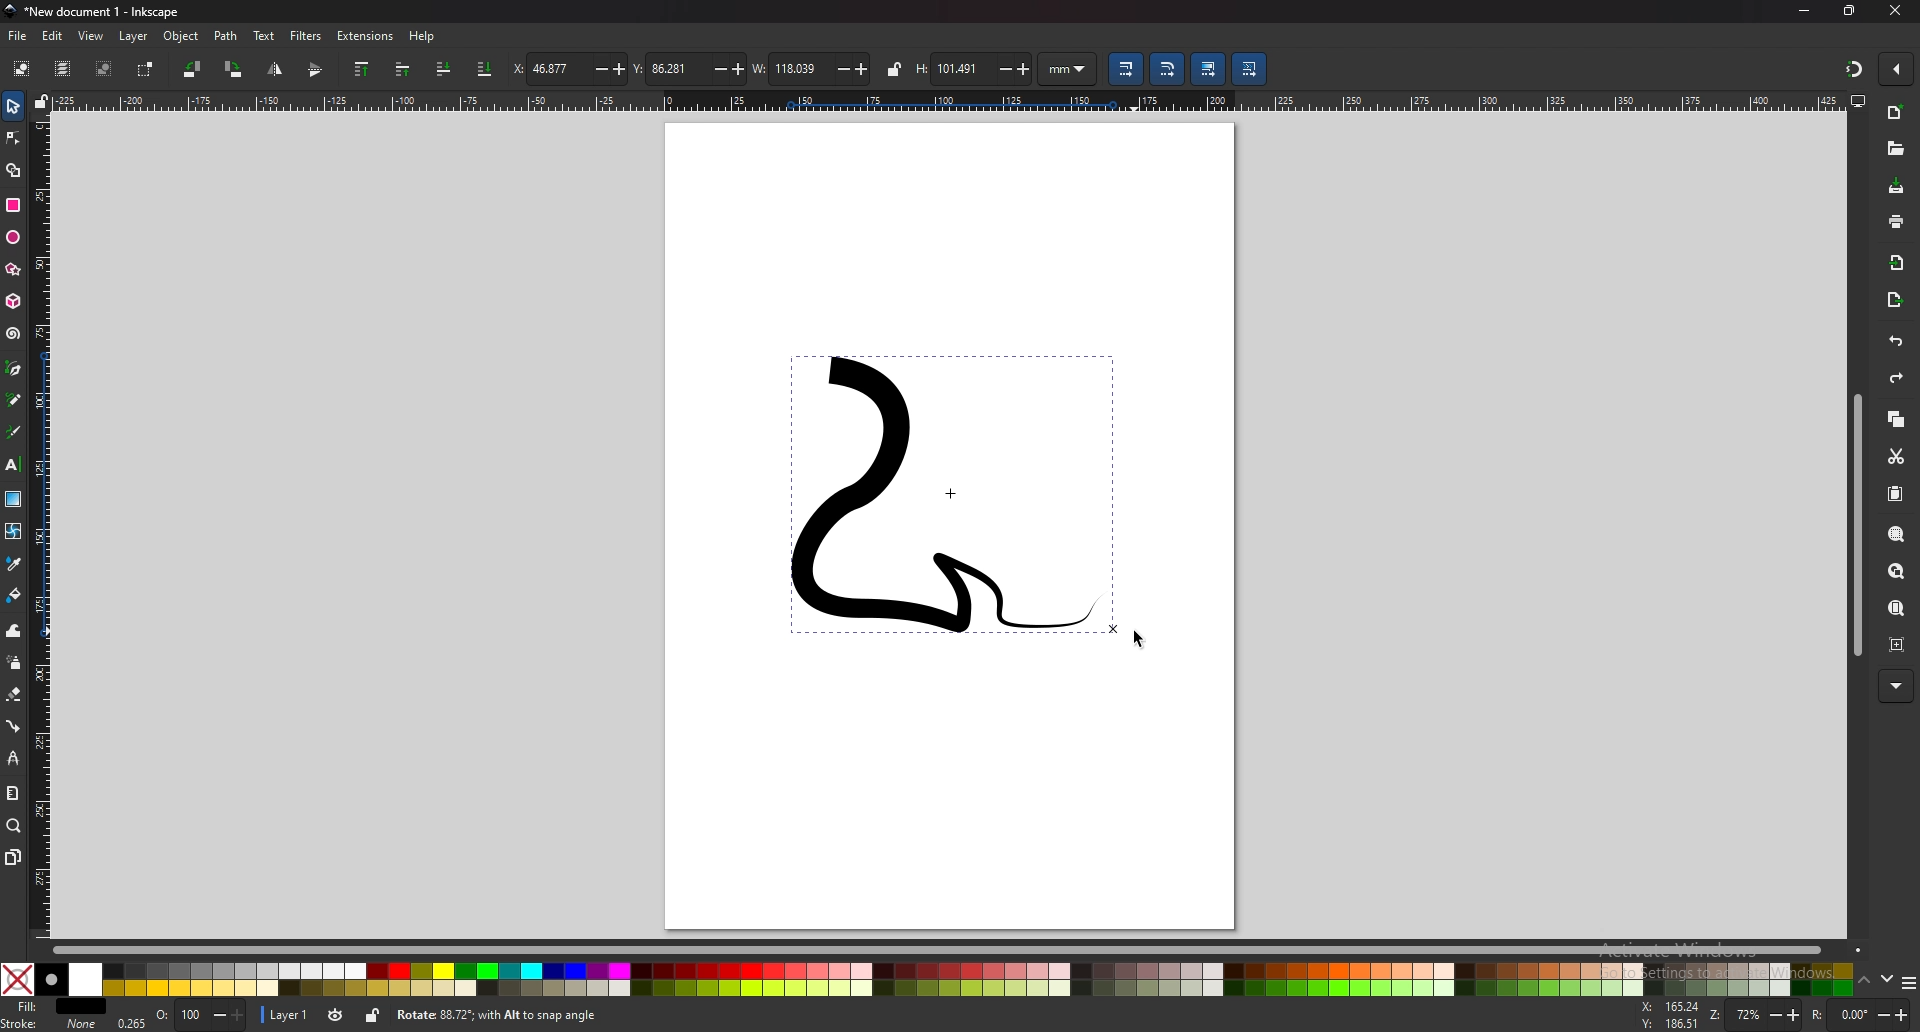 Image resolution: width=1920 pixels, height=1032 pixels. Describe the element at coordinates (14, 105) in the screenshot. I see `selector` at that location.